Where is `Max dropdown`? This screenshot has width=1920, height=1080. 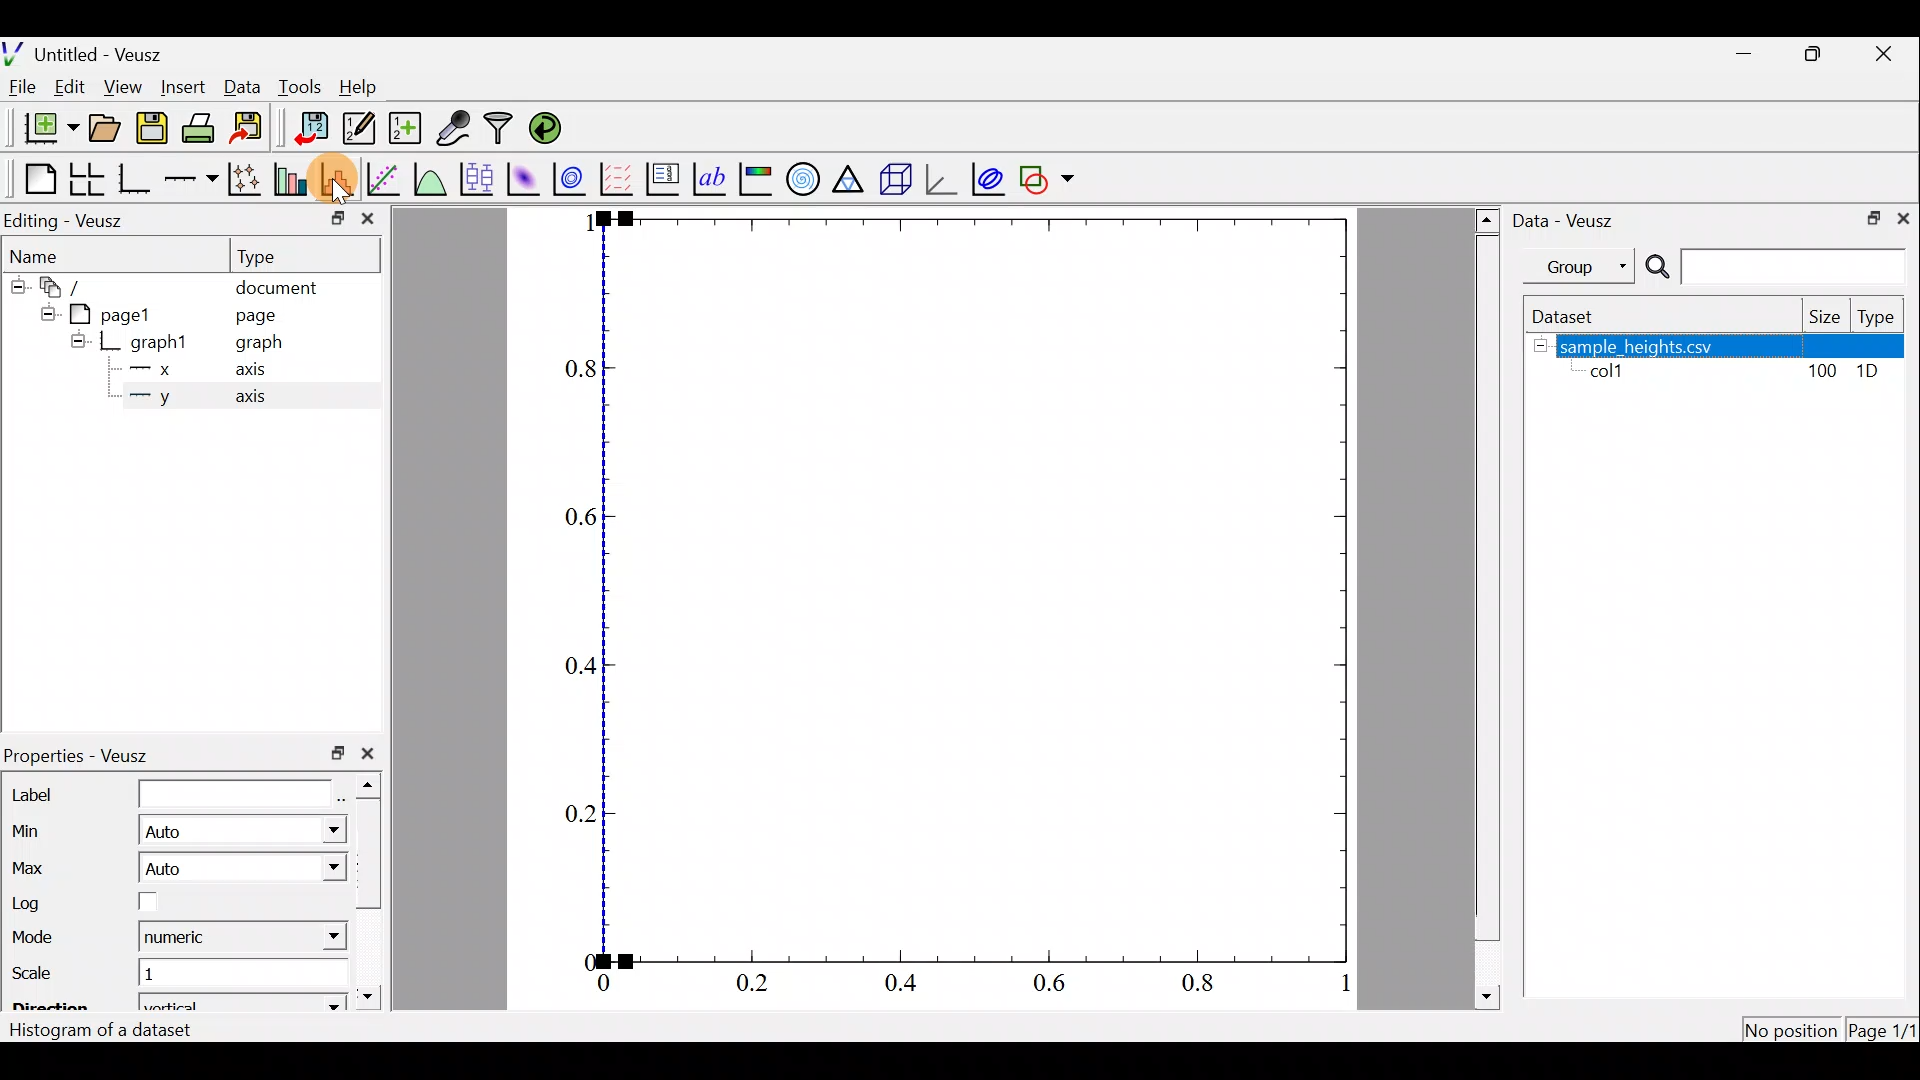
Max dropdown is located at coordinates (302, 867).